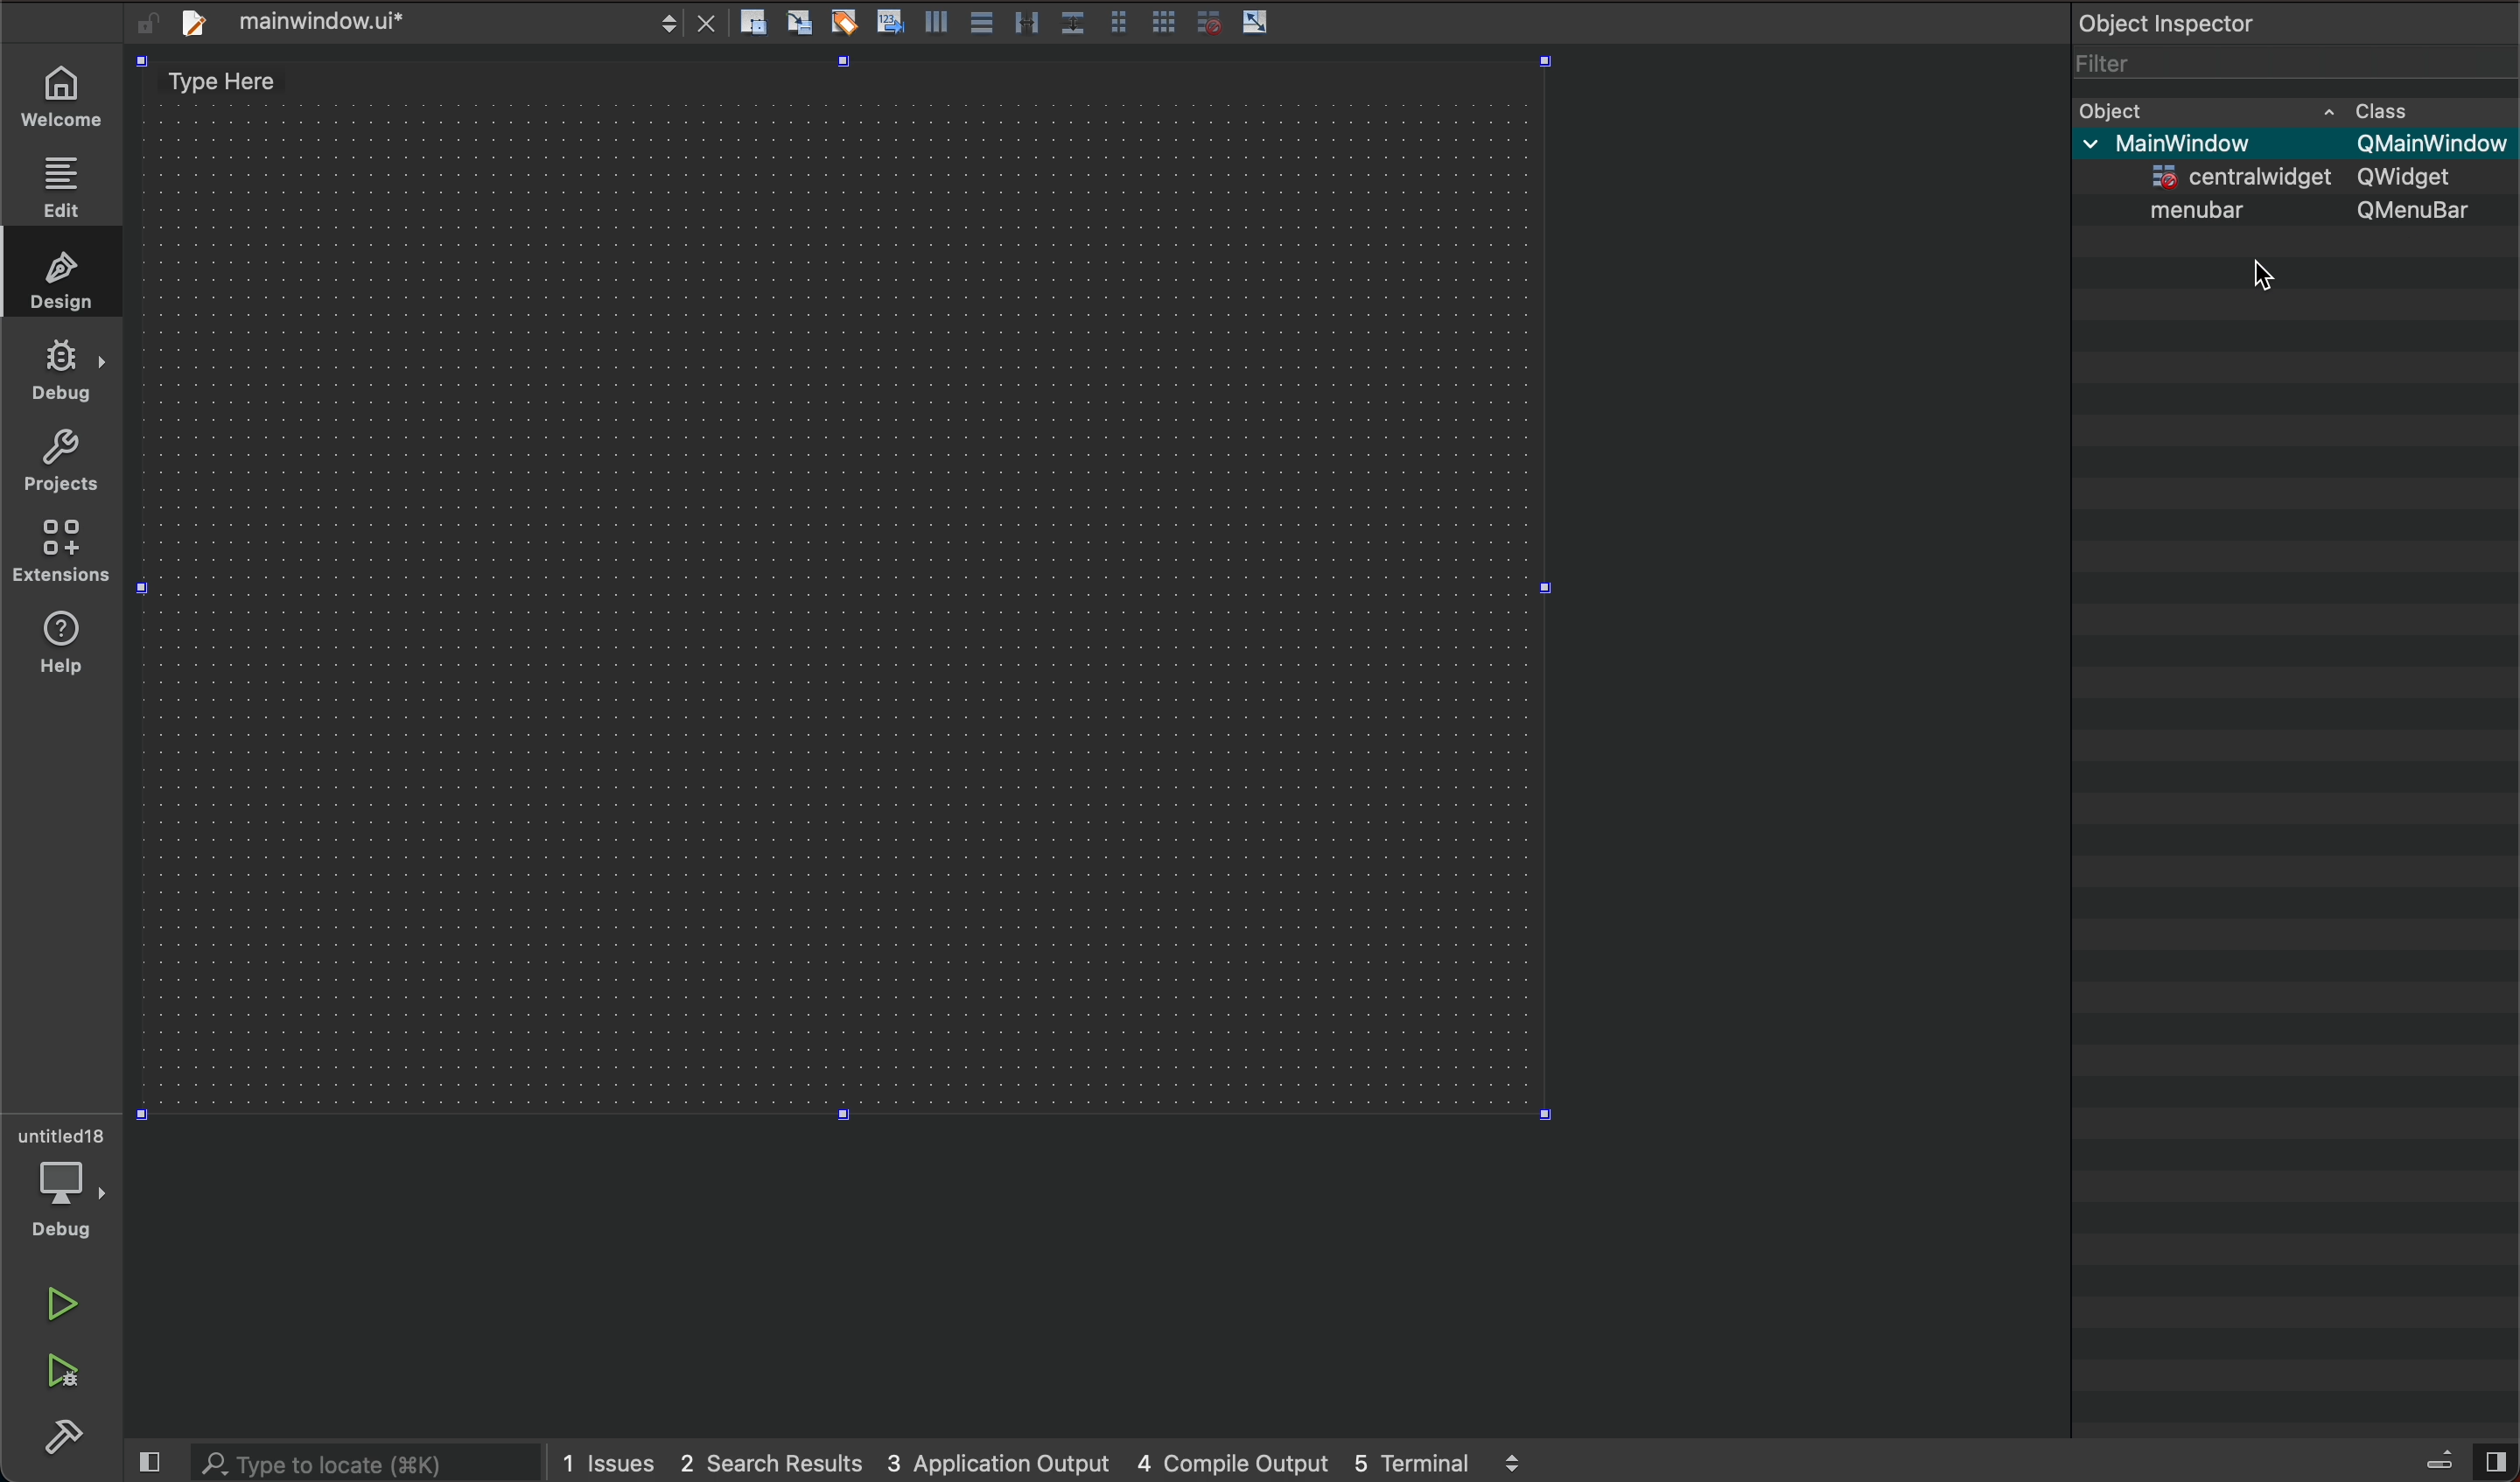 The height and width of the screenshot is (1482, 2520). What do you see at coordinates (1435, 1462) in the screenshot?
I see `5 terminal` at bounding box center [1435, 1462].